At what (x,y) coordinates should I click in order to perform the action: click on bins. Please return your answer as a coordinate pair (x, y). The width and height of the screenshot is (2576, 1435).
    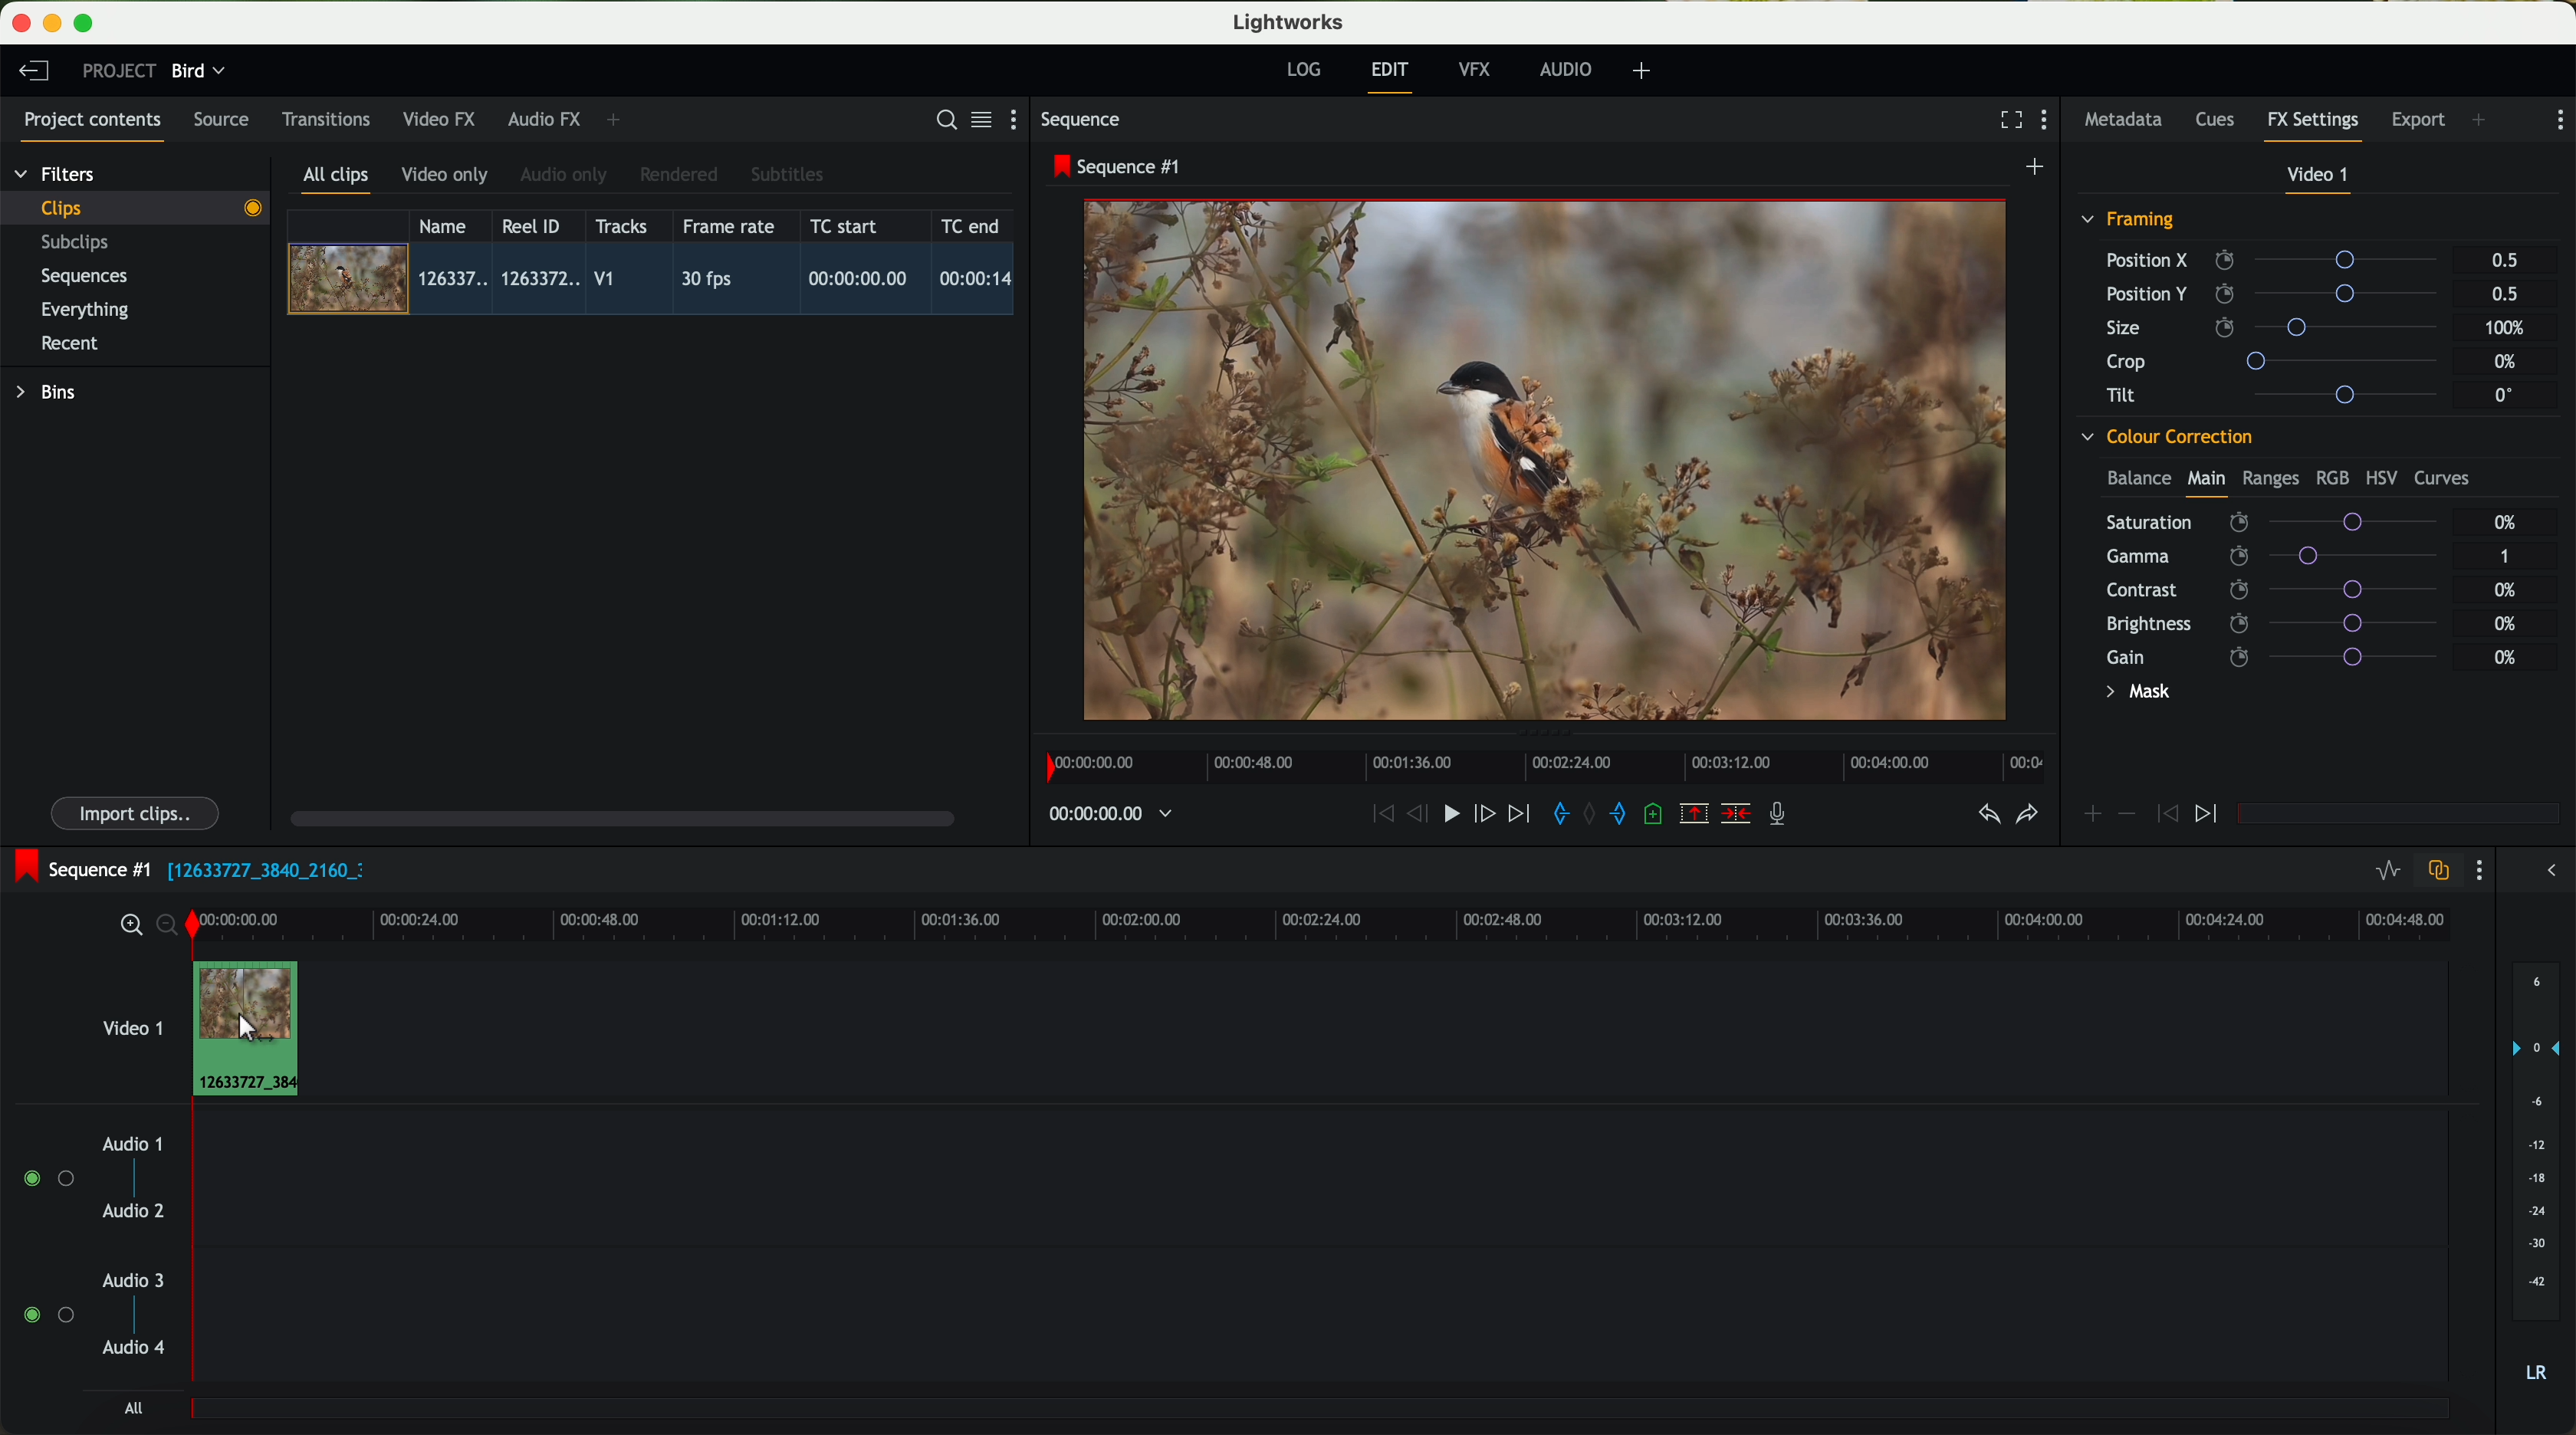
    Looking at the image, I should click on (49, 393).